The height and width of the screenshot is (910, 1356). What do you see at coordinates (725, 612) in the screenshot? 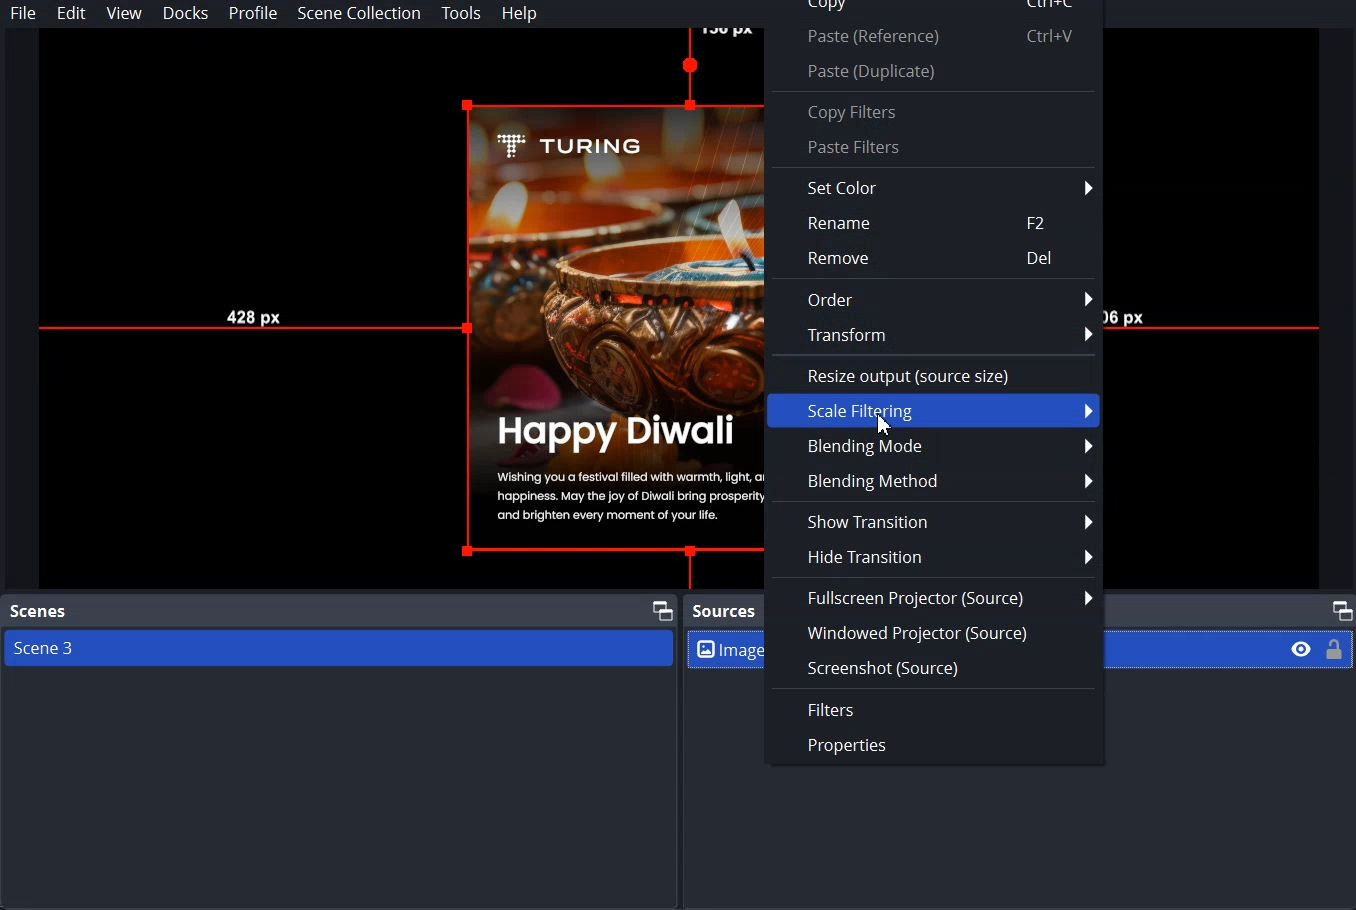
I see `Text` at bounding box center [725, 612].